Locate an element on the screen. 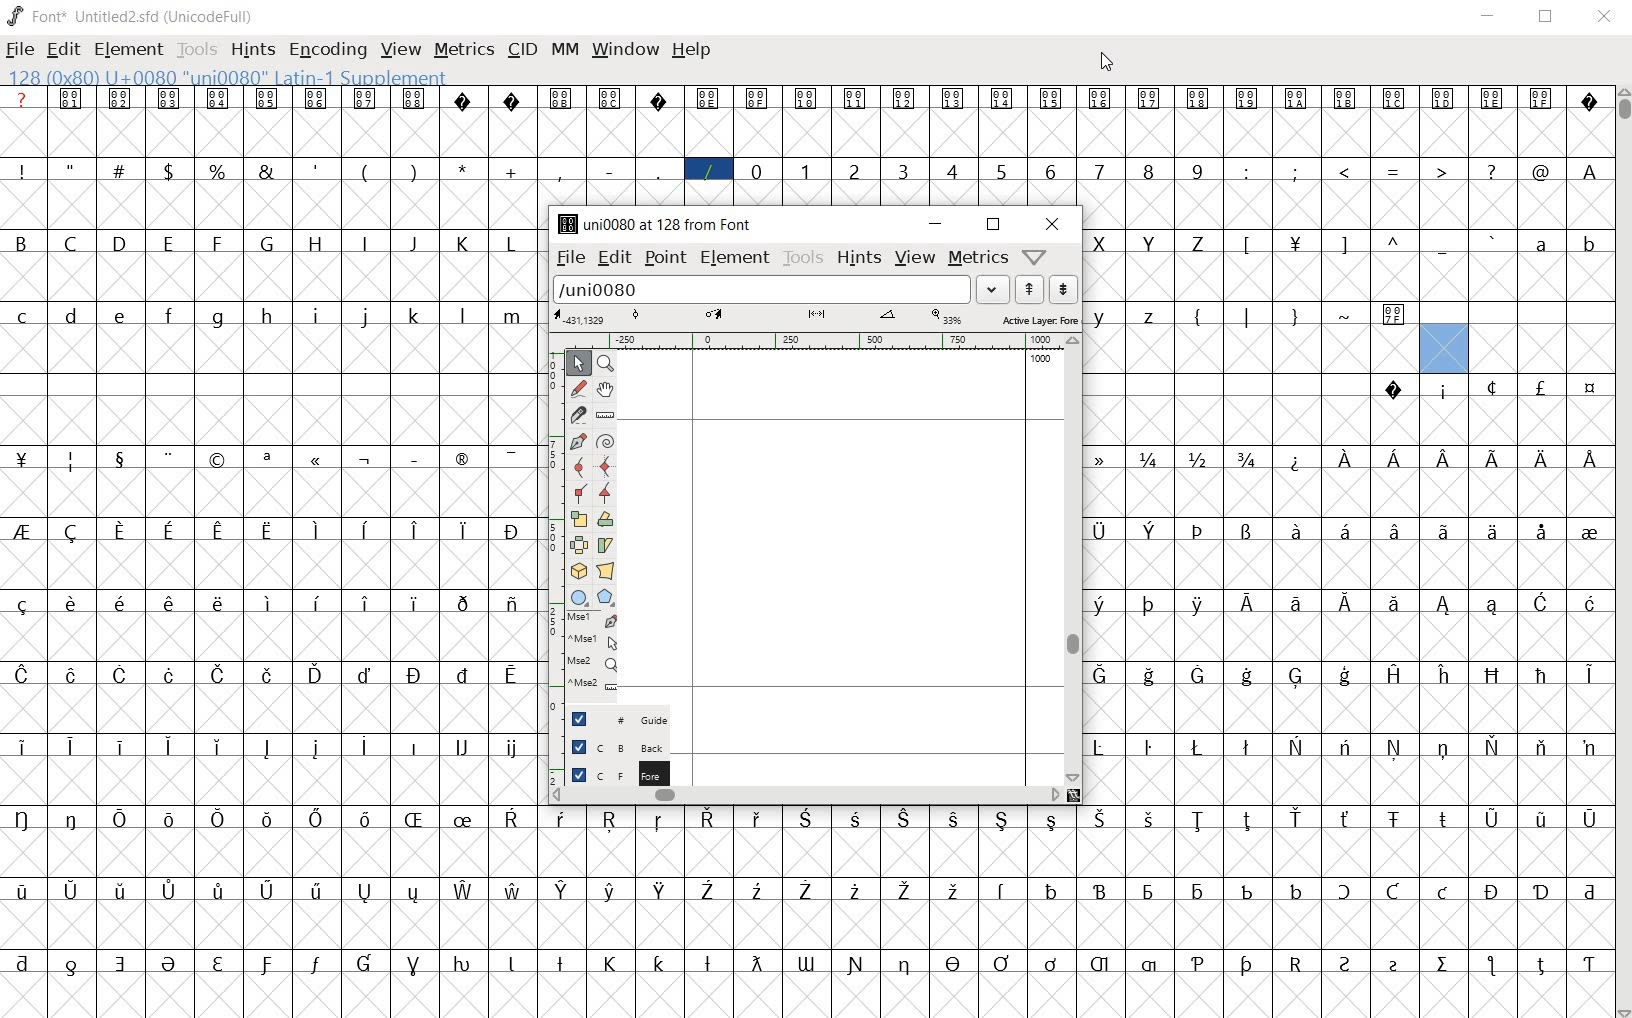 Image resolution: width=1632 pixels, height=1018 pixels. glyph is located at coordinates (219, 819).